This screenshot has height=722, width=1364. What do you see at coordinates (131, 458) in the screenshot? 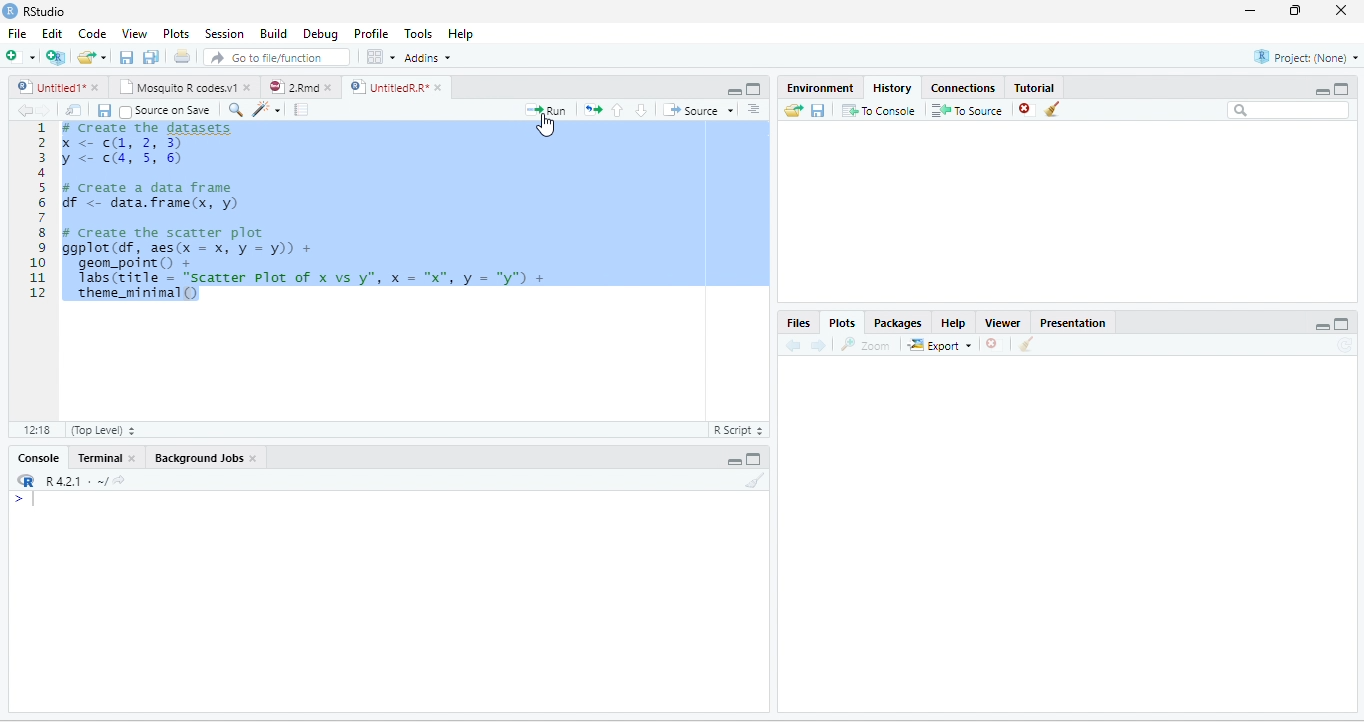
I see `close` at bounding box center [131, 458].